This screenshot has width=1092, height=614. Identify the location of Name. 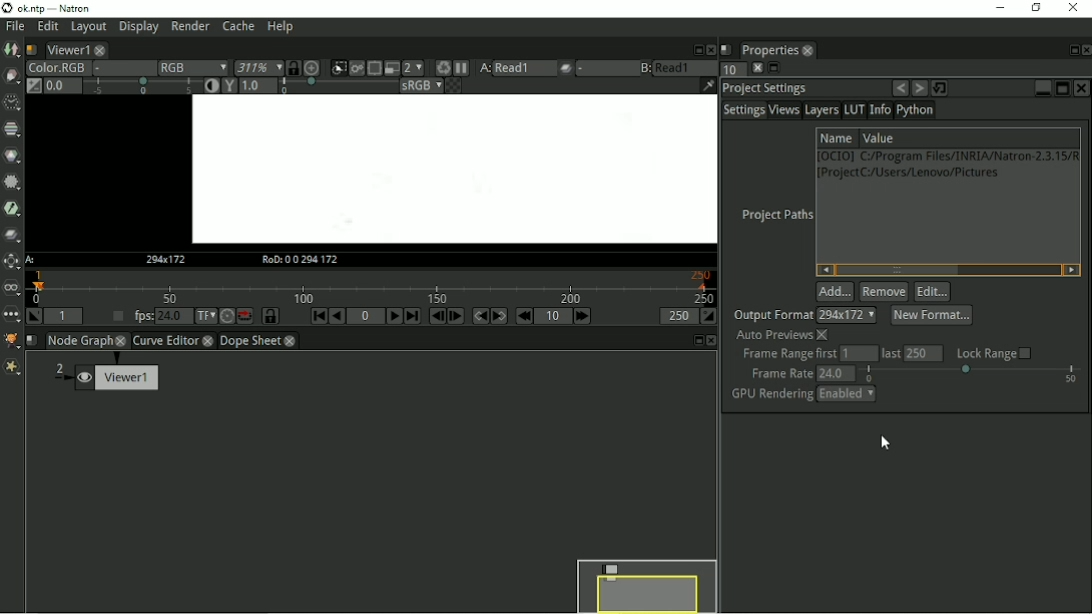
(835, 138).